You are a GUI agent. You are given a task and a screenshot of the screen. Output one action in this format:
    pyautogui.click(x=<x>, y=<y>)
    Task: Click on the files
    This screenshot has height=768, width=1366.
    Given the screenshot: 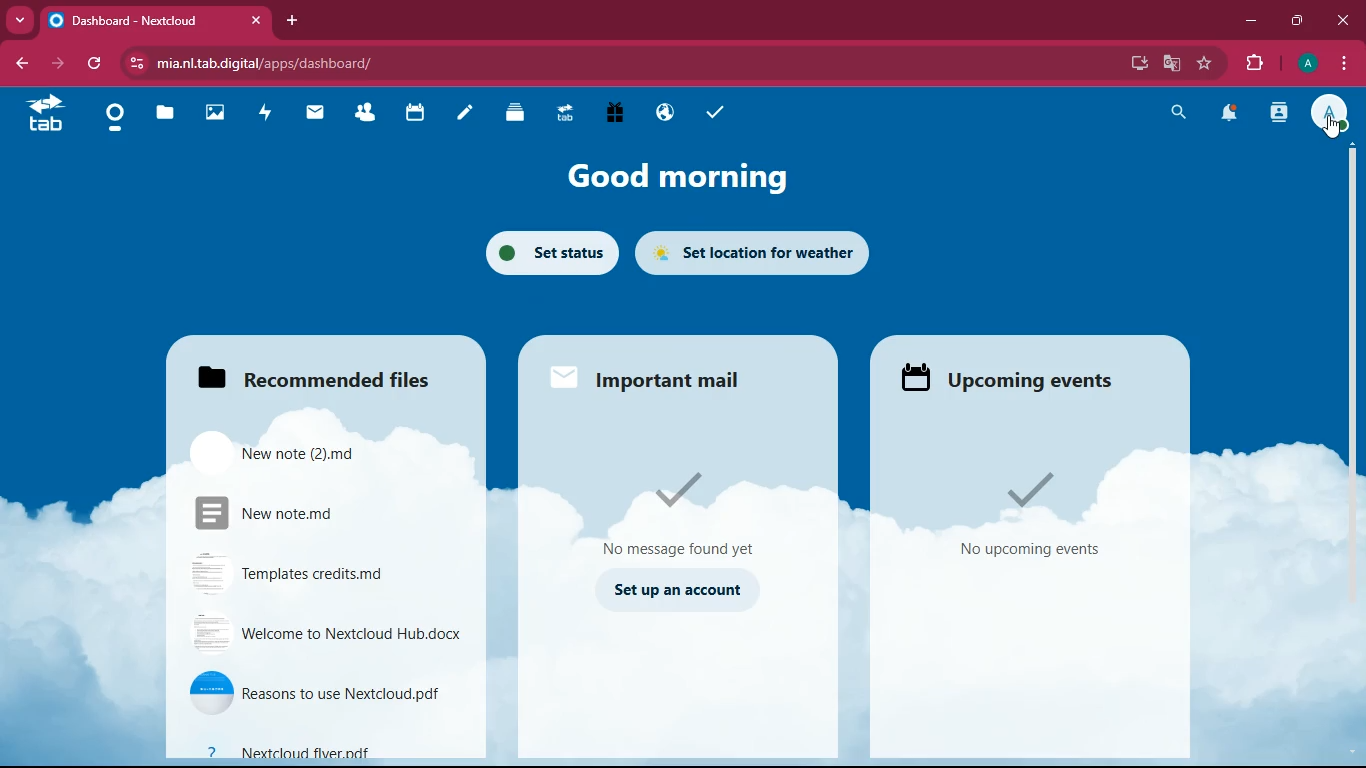 What is the action you would take?
    pyautogui.click(x=336, y=369)
    